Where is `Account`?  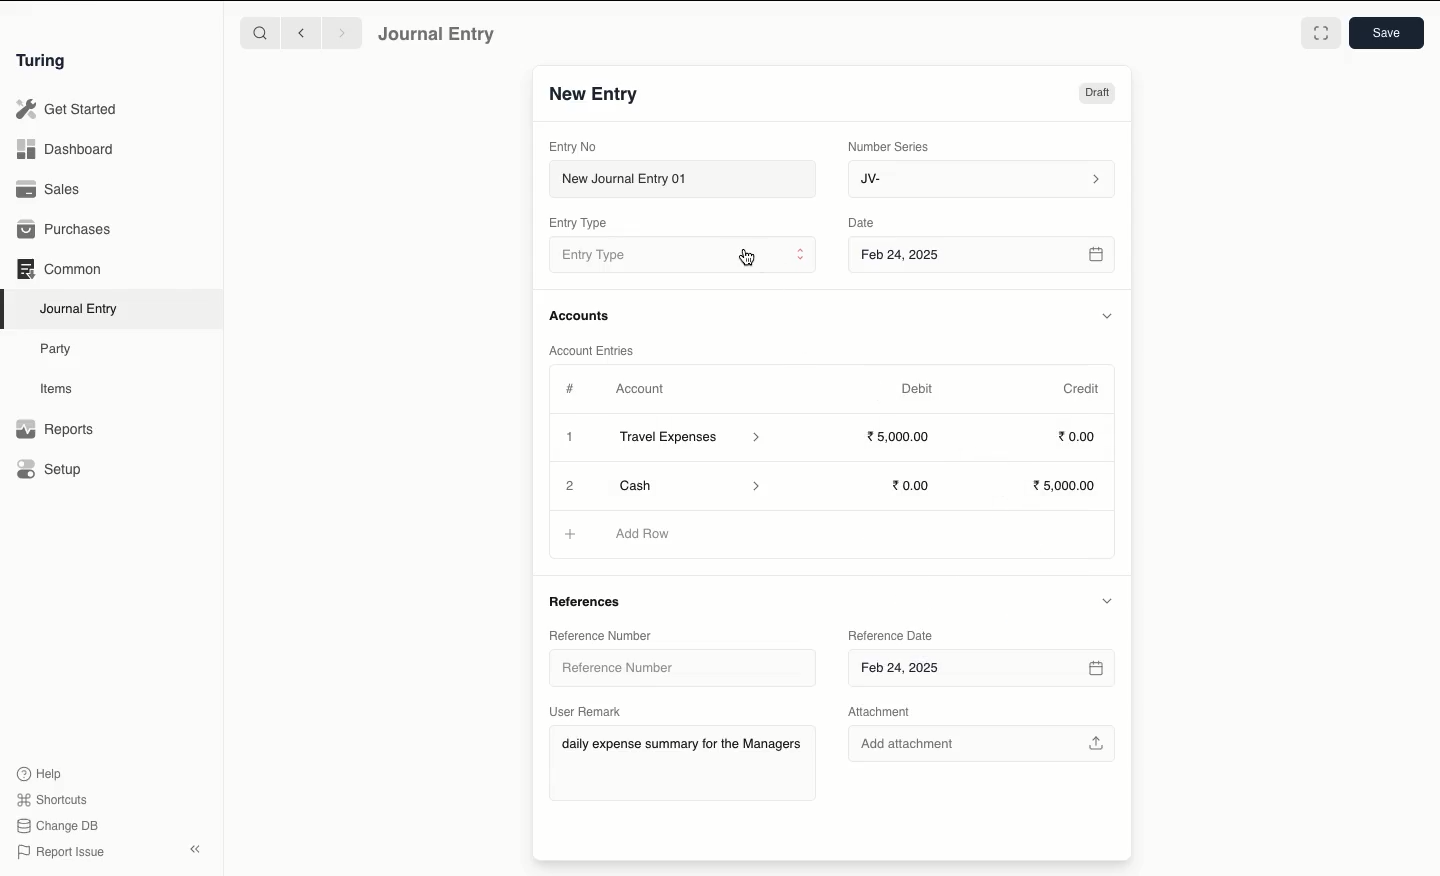 Account is located at coordinates (641, 389).